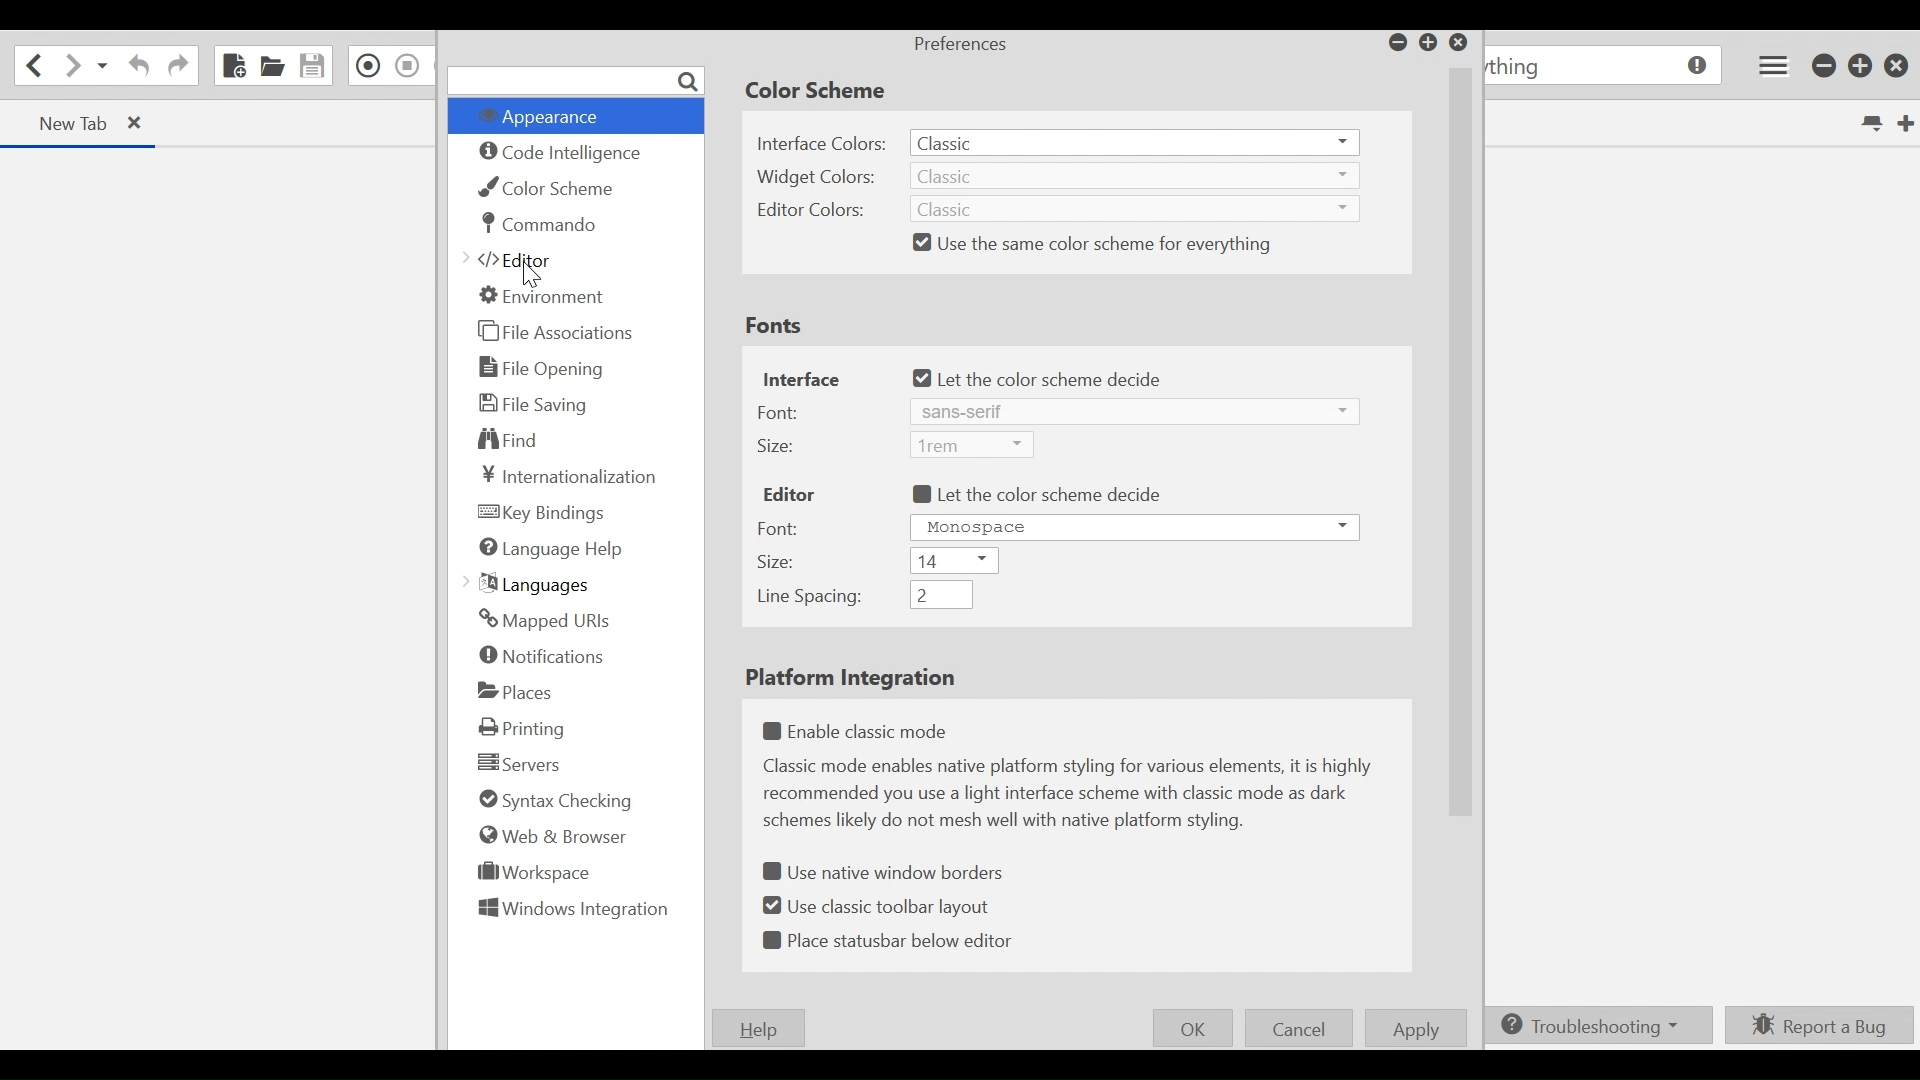  Describe the element at coordinates (547, 513) in the screenshot. I see `Key Finding` at that location.